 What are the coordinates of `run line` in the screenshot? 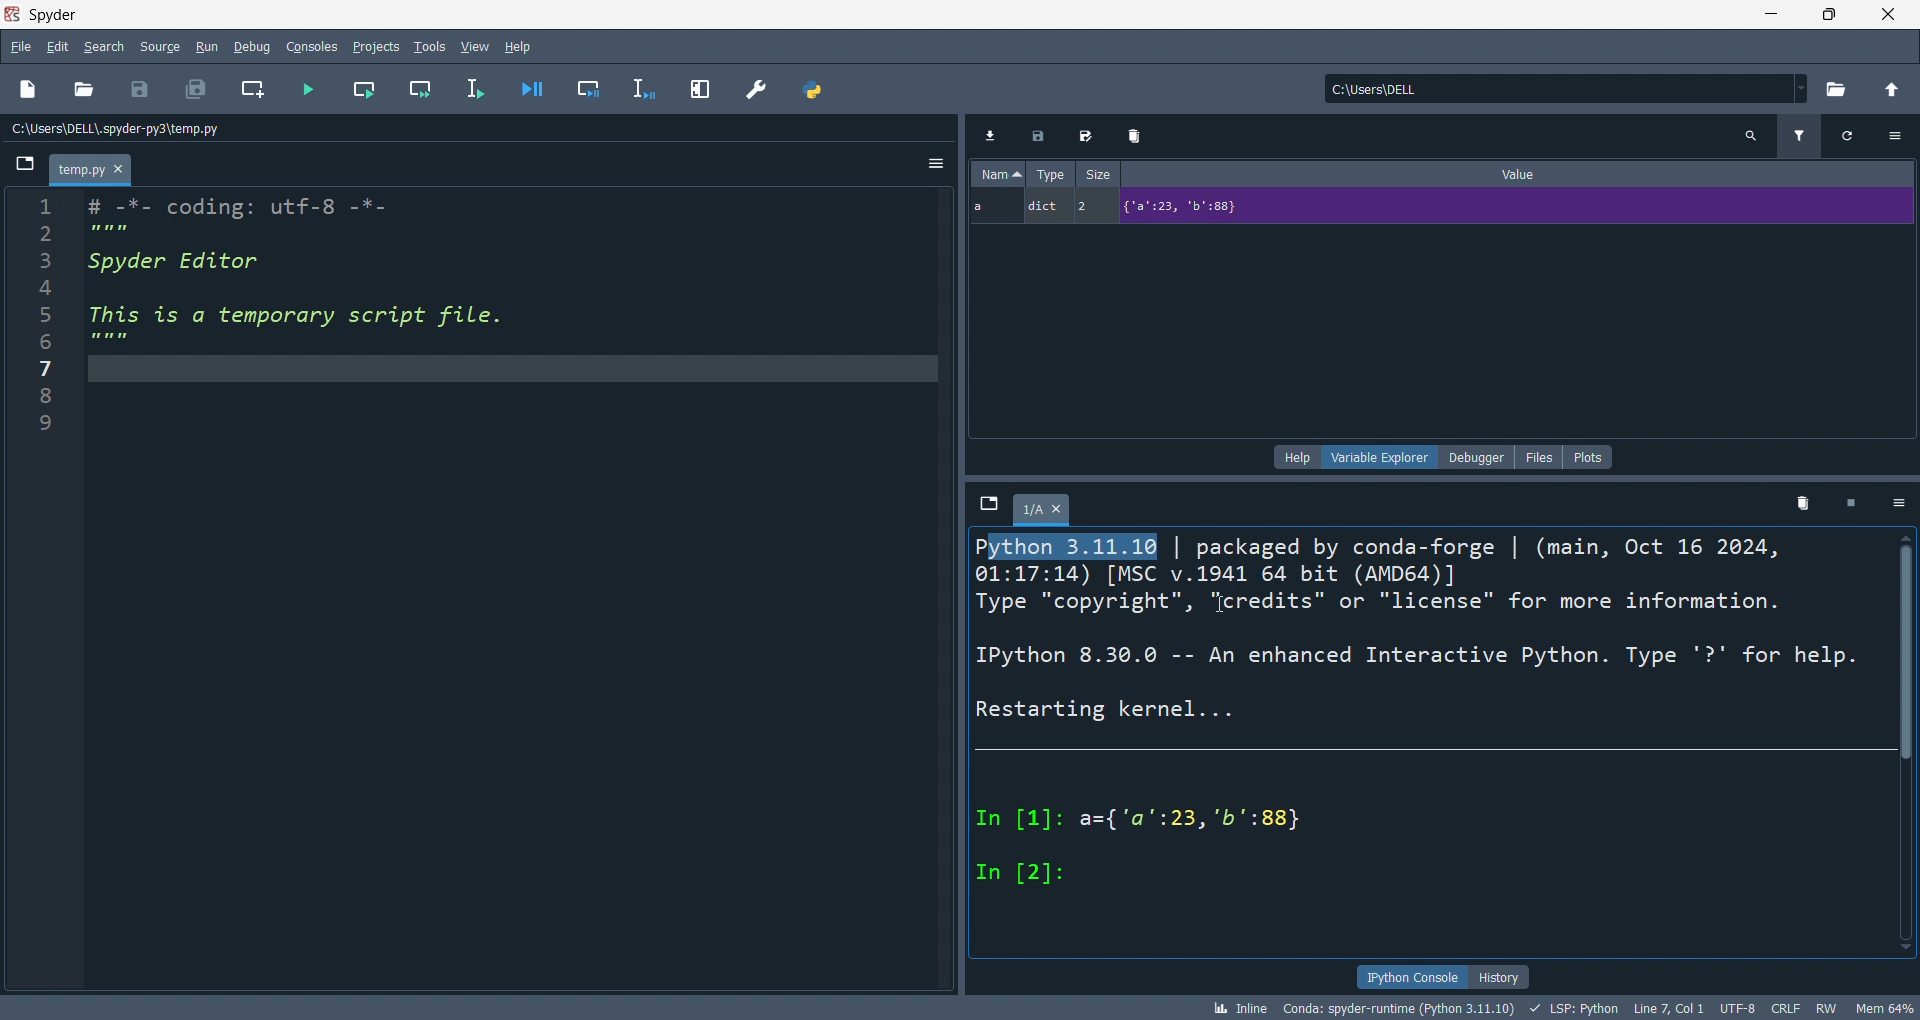 It's located at (483, 93).